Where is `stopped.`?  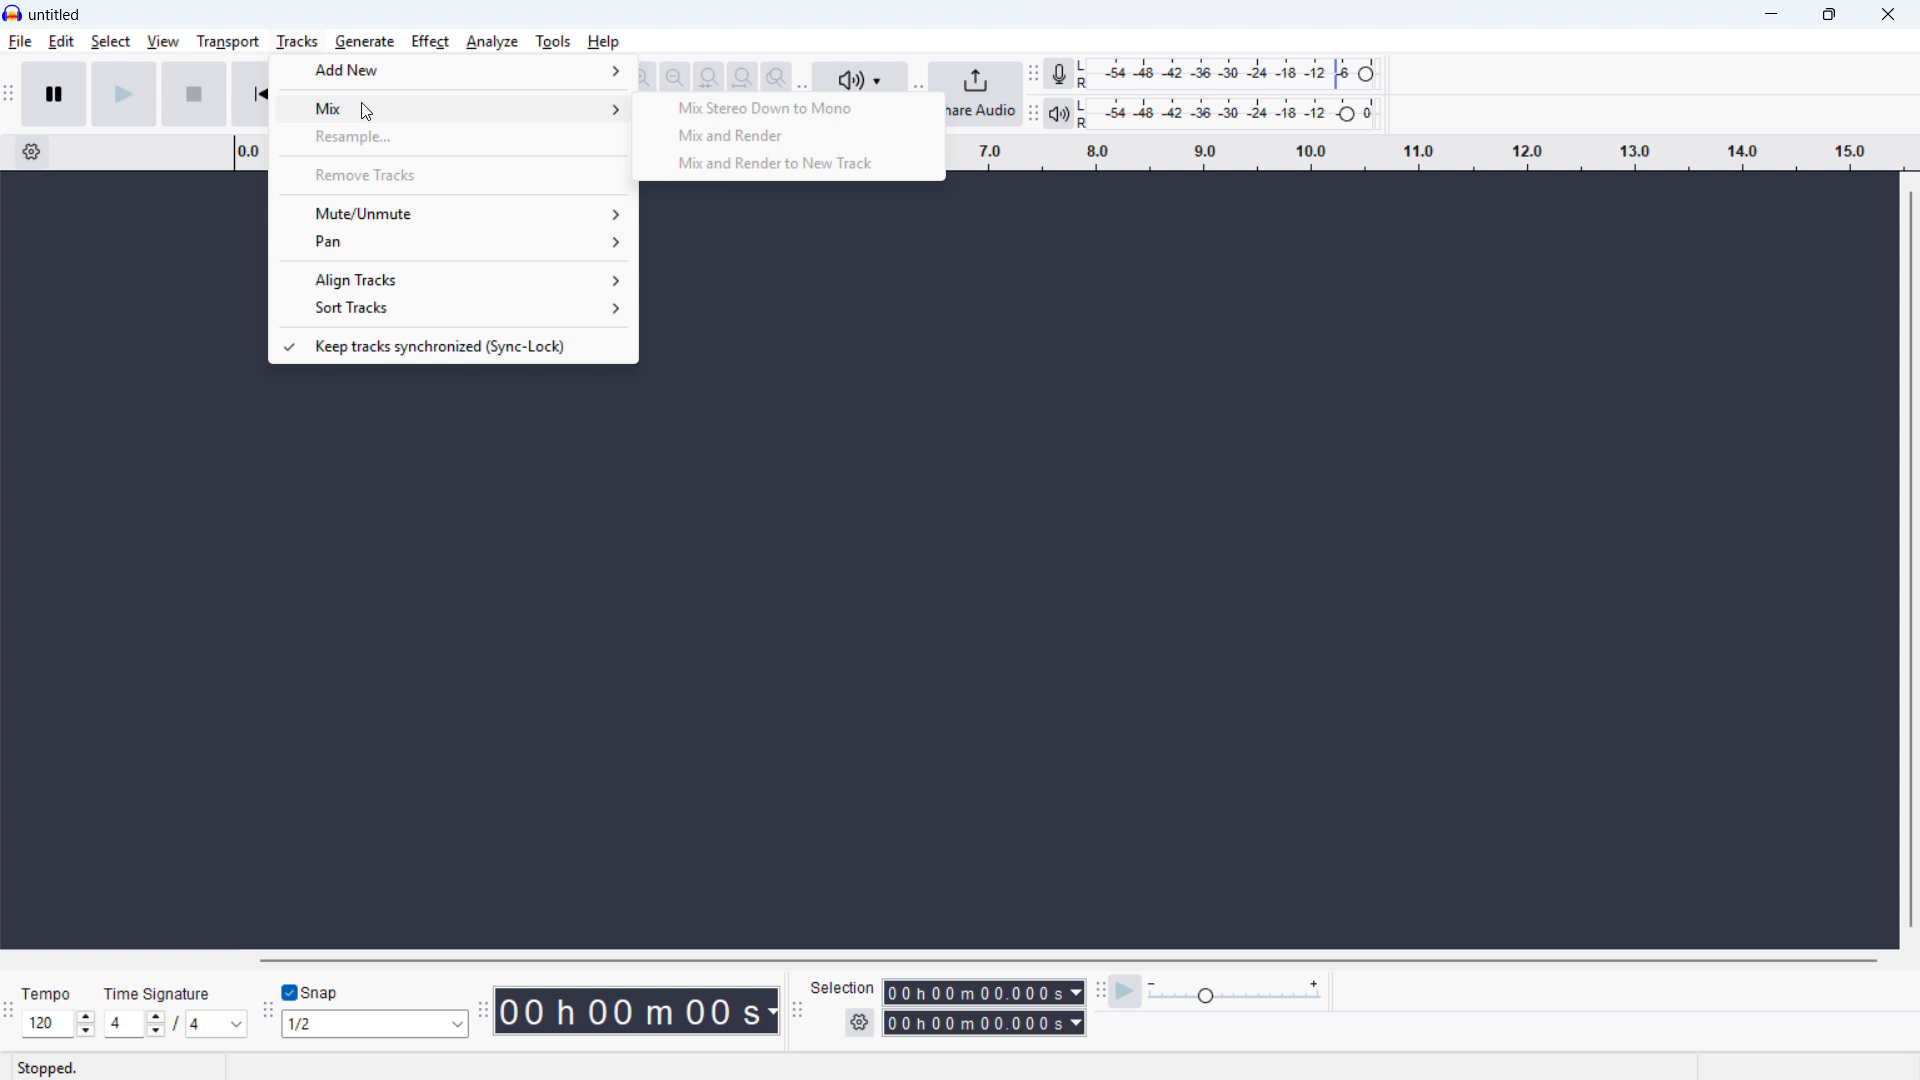 stopped. is located at coordinates (47, 1068).